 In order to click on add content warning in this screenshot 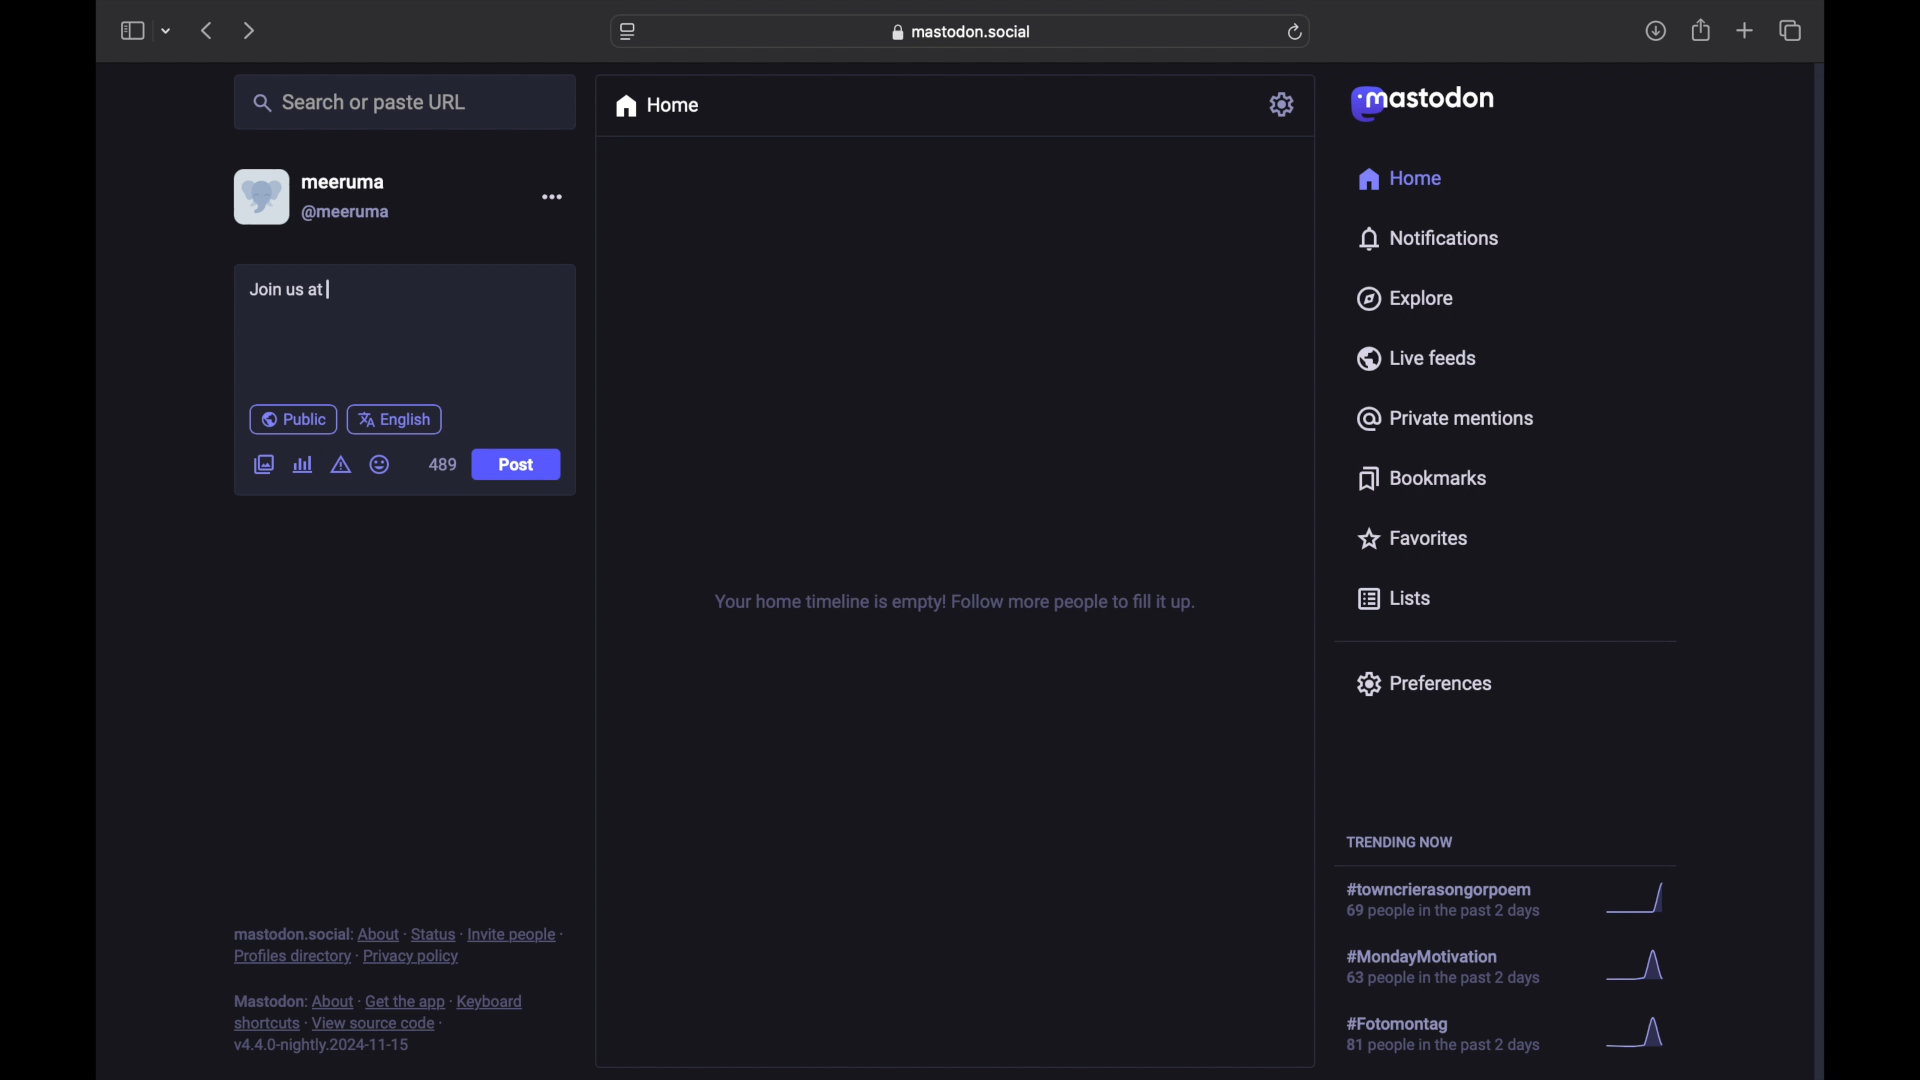, I will do `click(340, 465)`.